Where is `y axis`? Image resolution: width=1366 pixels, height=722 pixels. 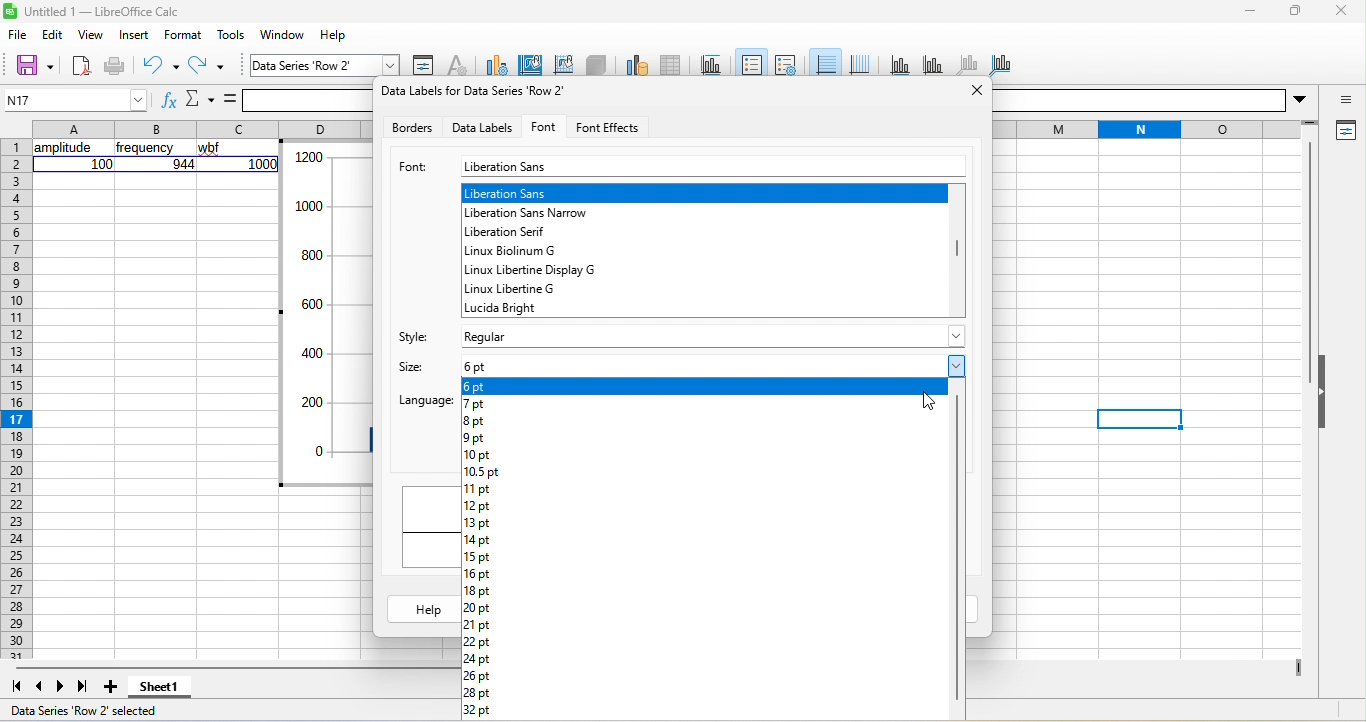 y axis is located at coordinates (940, 63).